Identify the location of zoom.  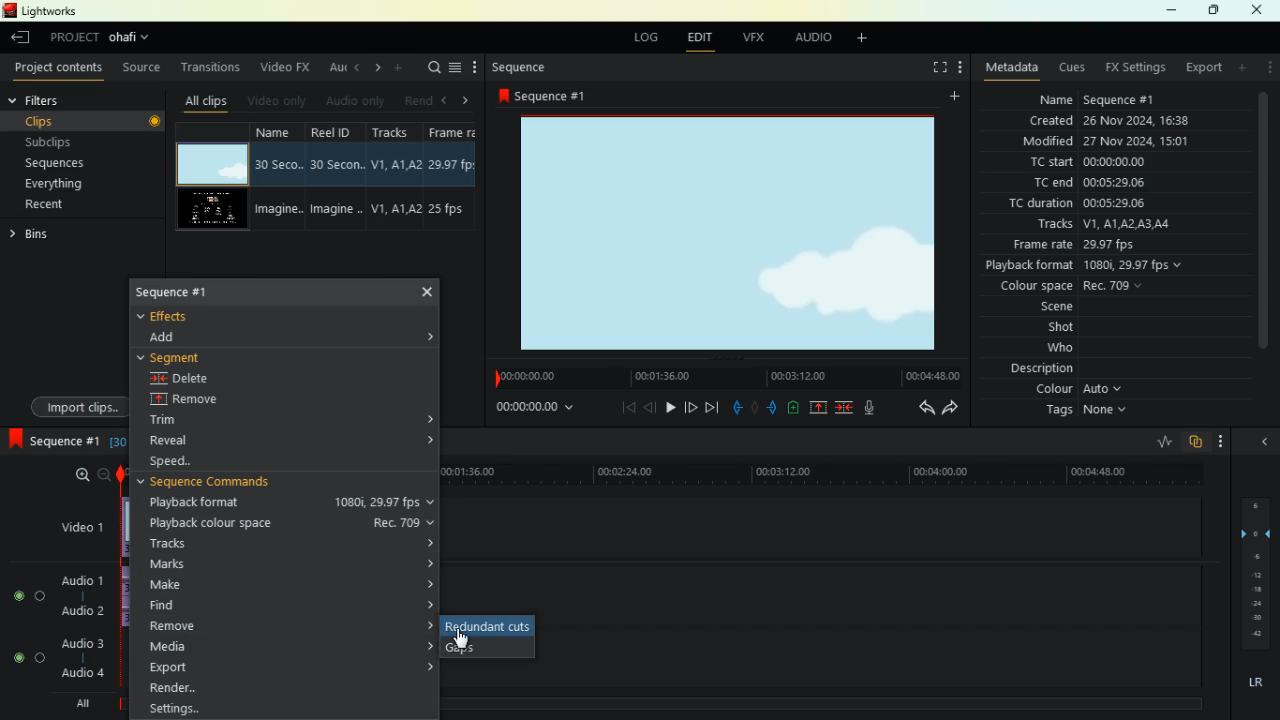
(83, 476).